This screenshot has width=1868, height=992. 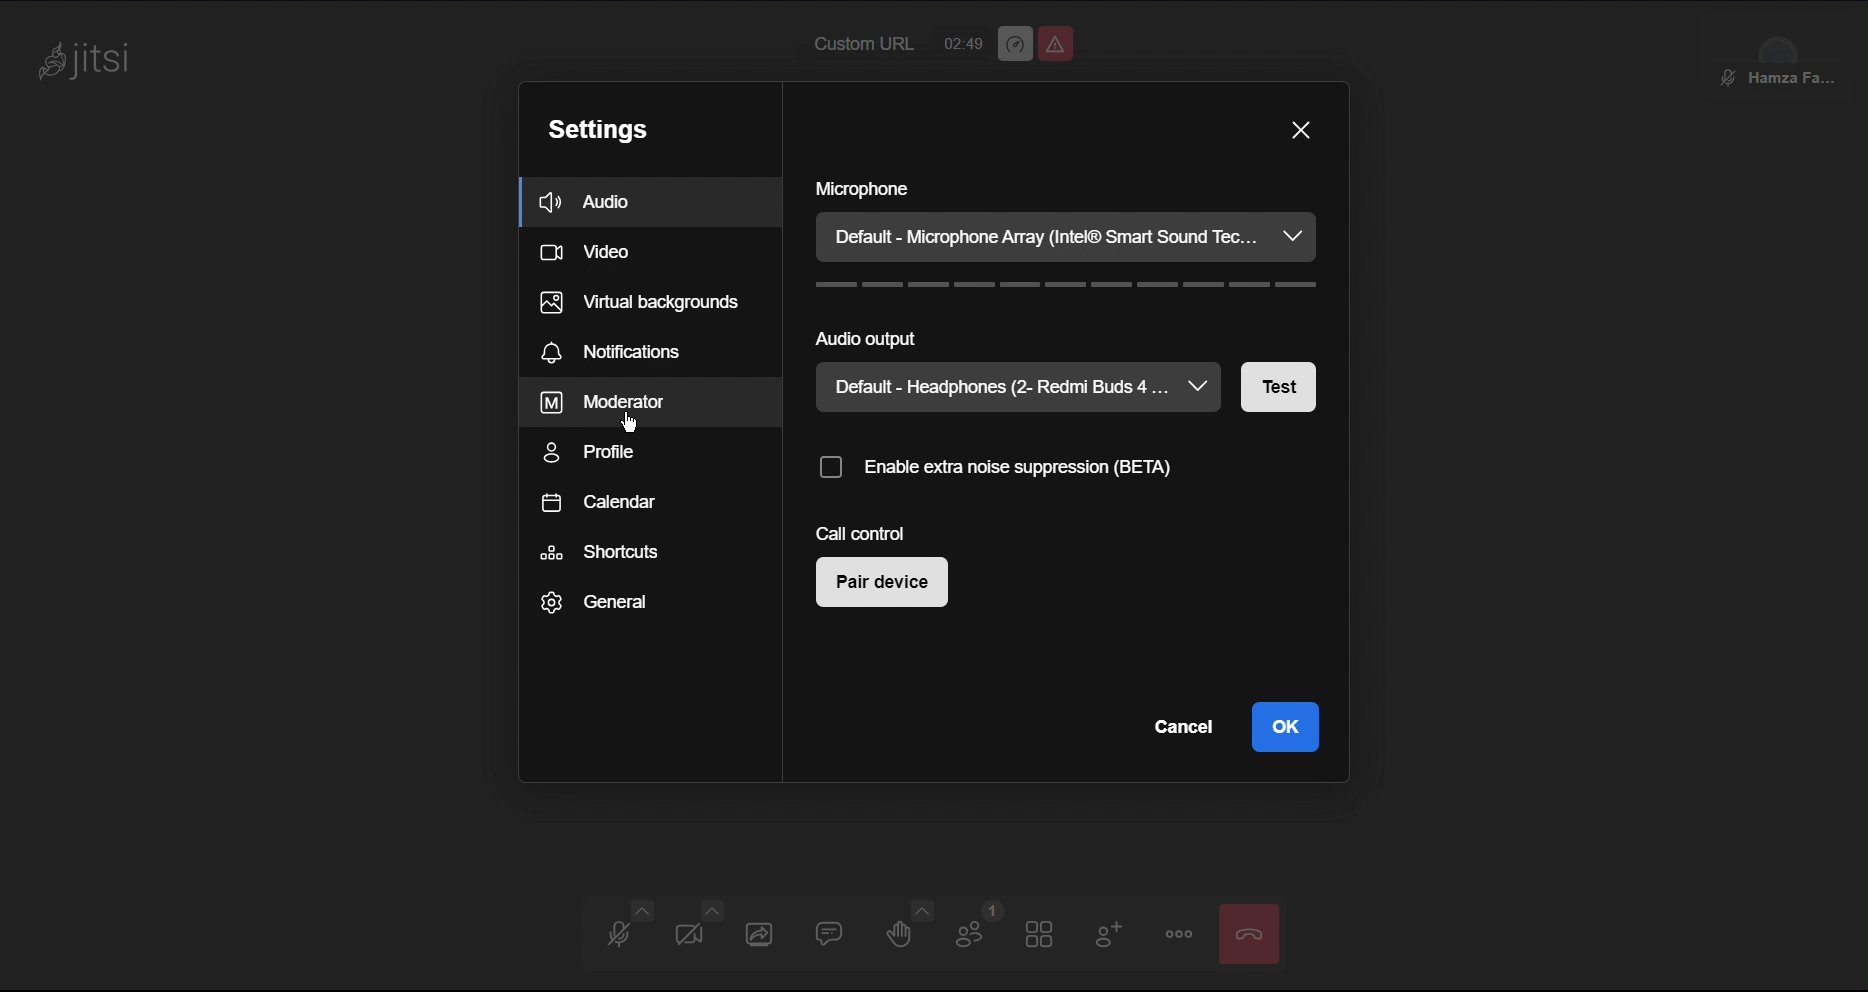 What do you see at coordinates (618, 351) in the screenshot?
I see `Notifications` at bounding box center [618, 351].